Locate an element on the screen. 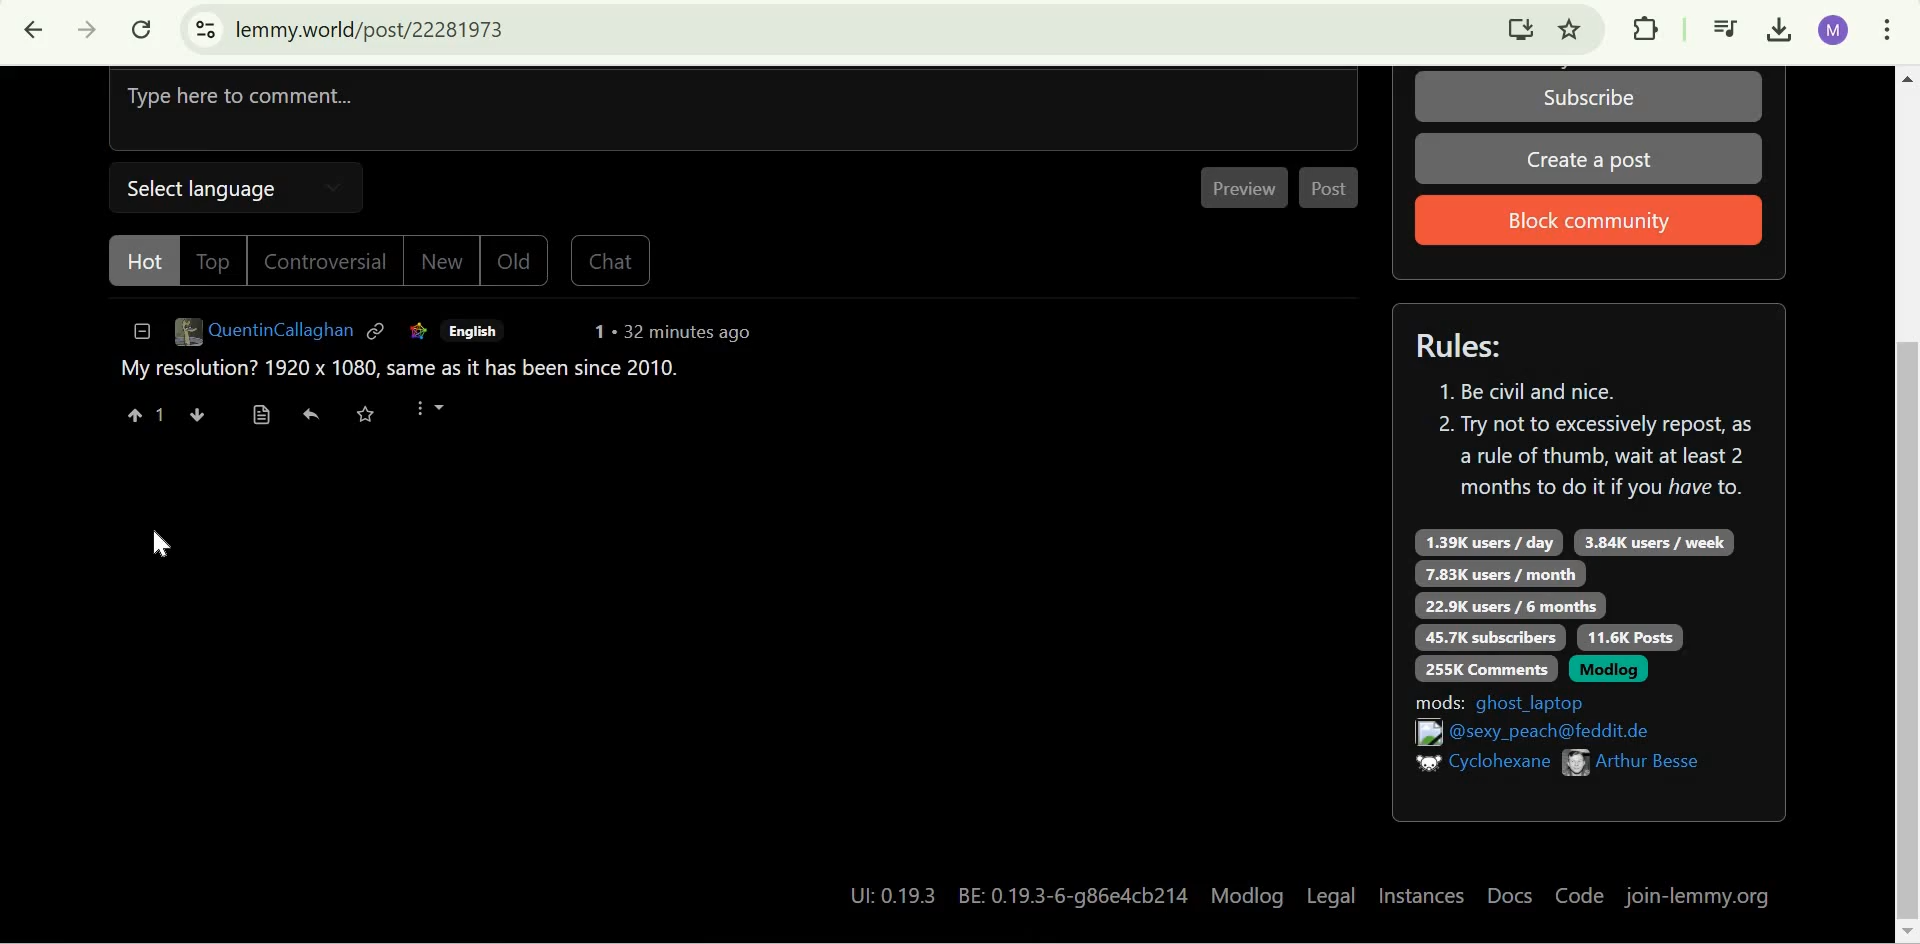  1 upvote is located at coordinates (140, 414).